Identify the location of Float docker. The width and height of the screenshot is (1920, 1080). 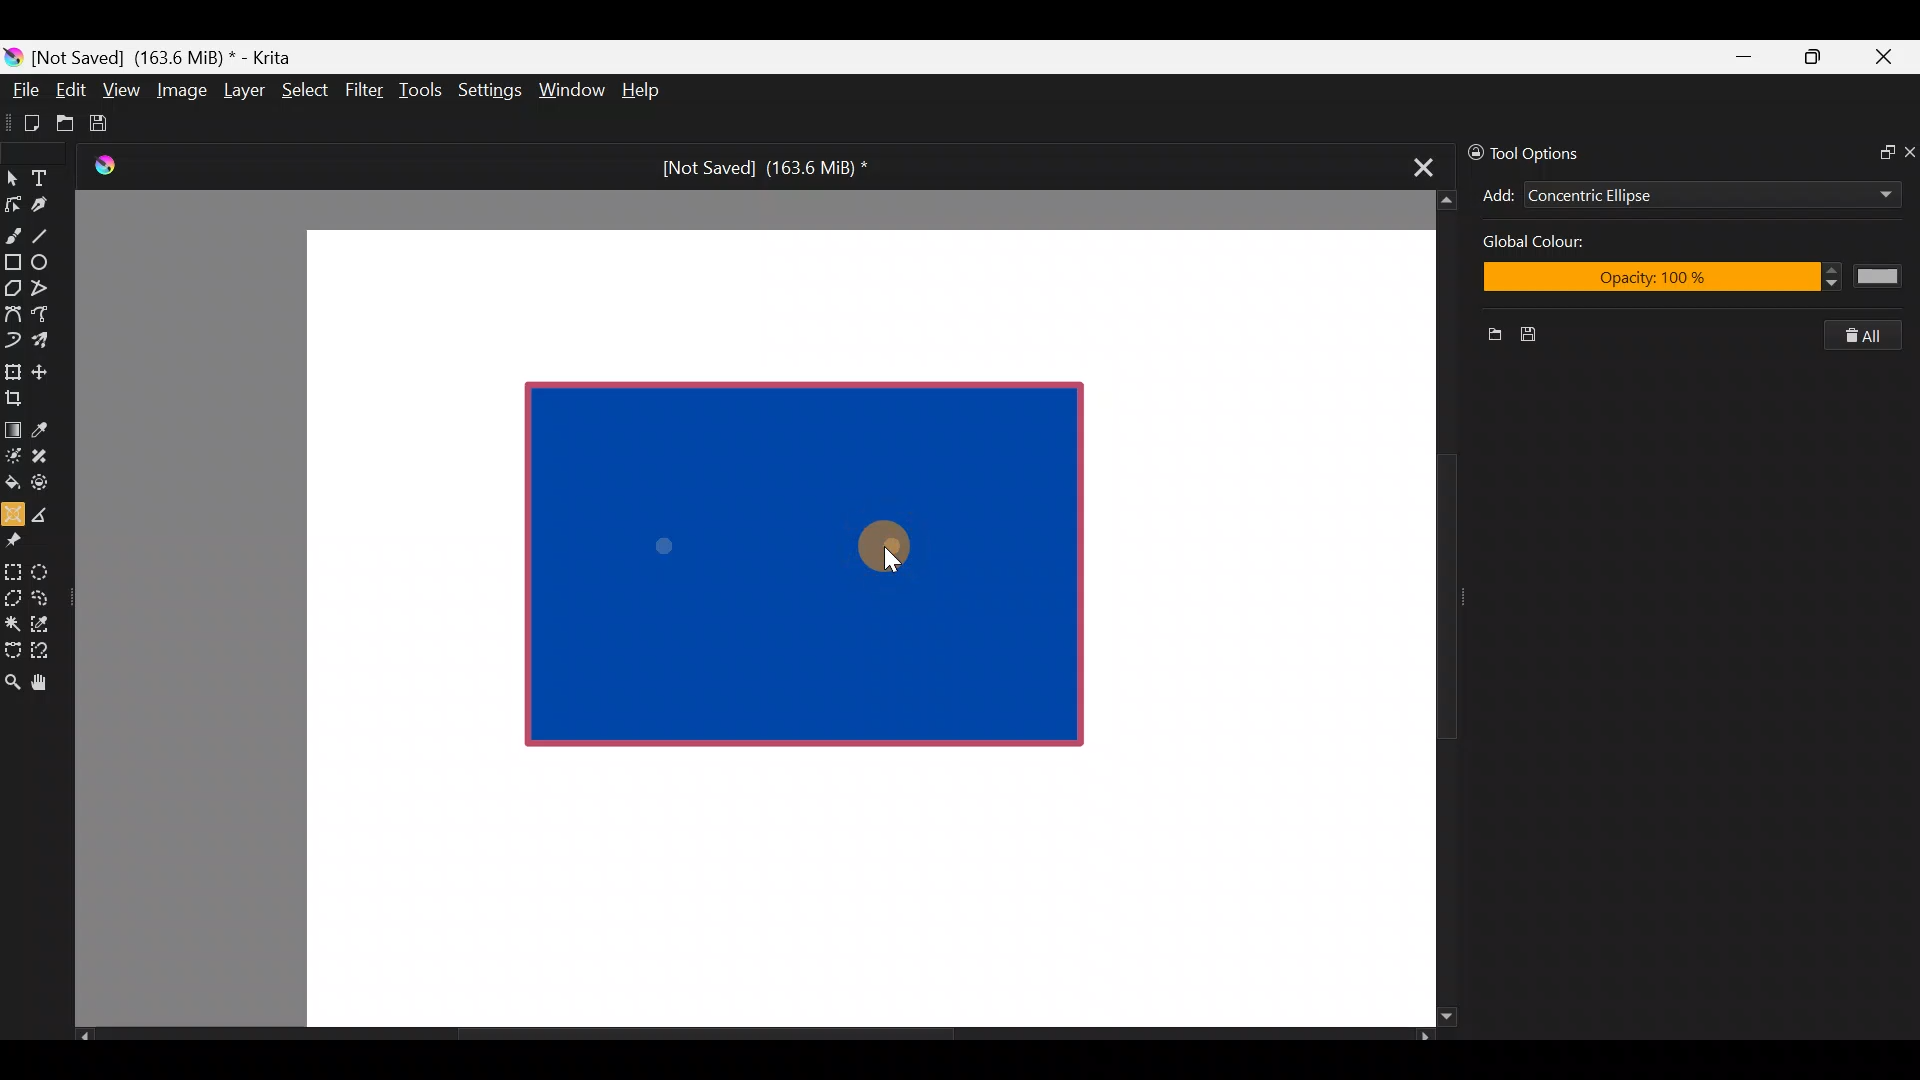
(1878, 150).